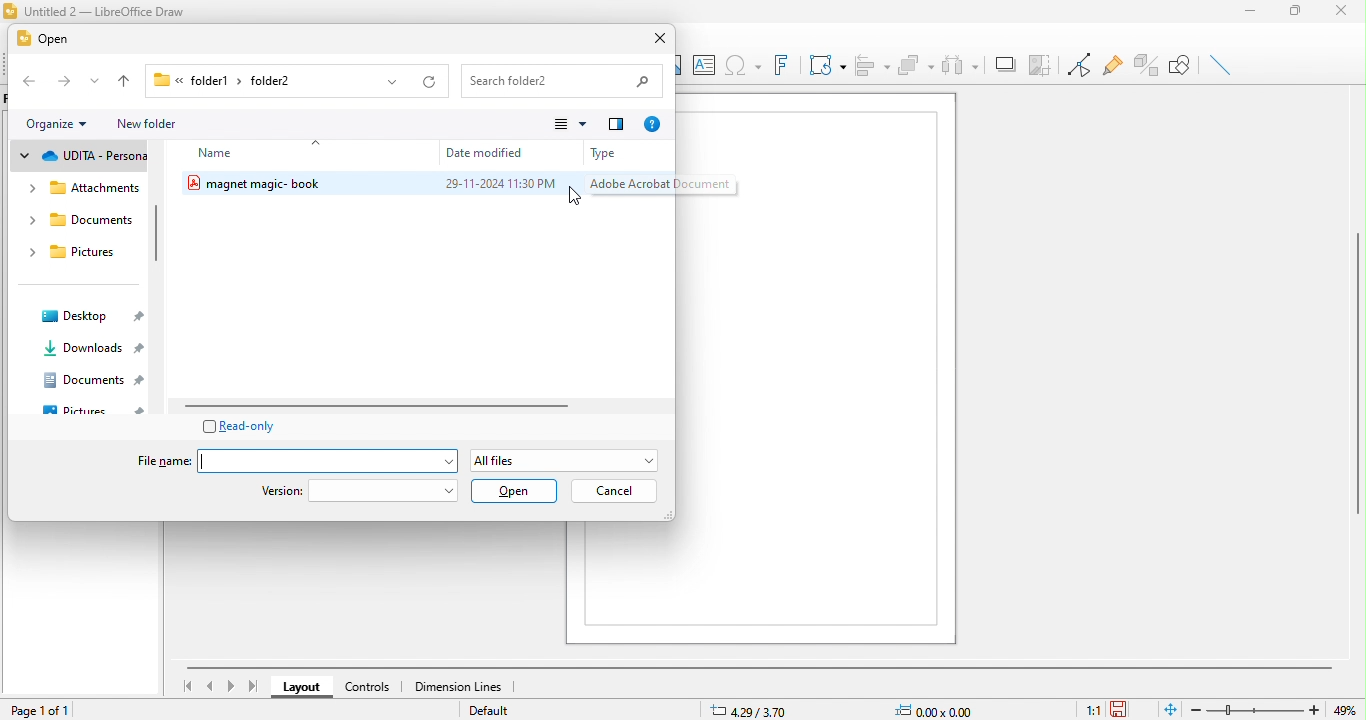  Describe the element at coordinates (246, 425) in the screenshot. I see `read only` at that location.